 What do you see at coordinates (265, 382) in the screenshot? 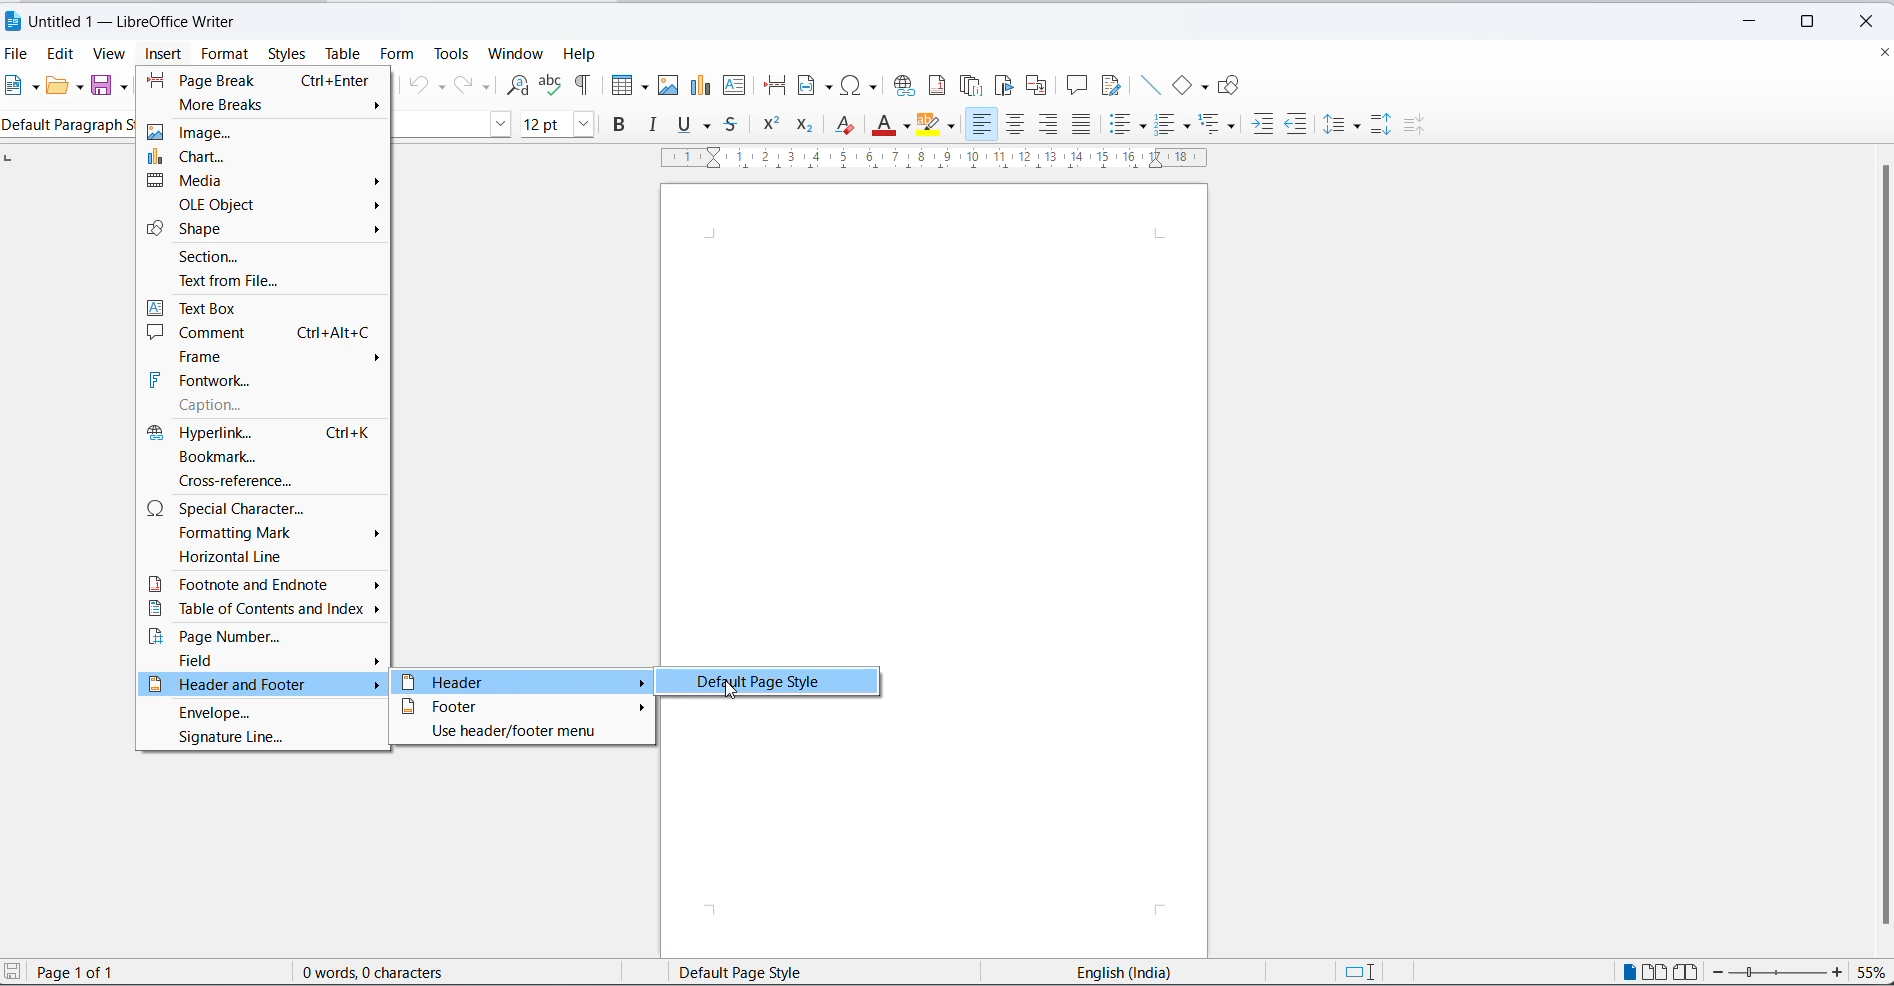
I see `fontwork` at bounding box center [265, 382].